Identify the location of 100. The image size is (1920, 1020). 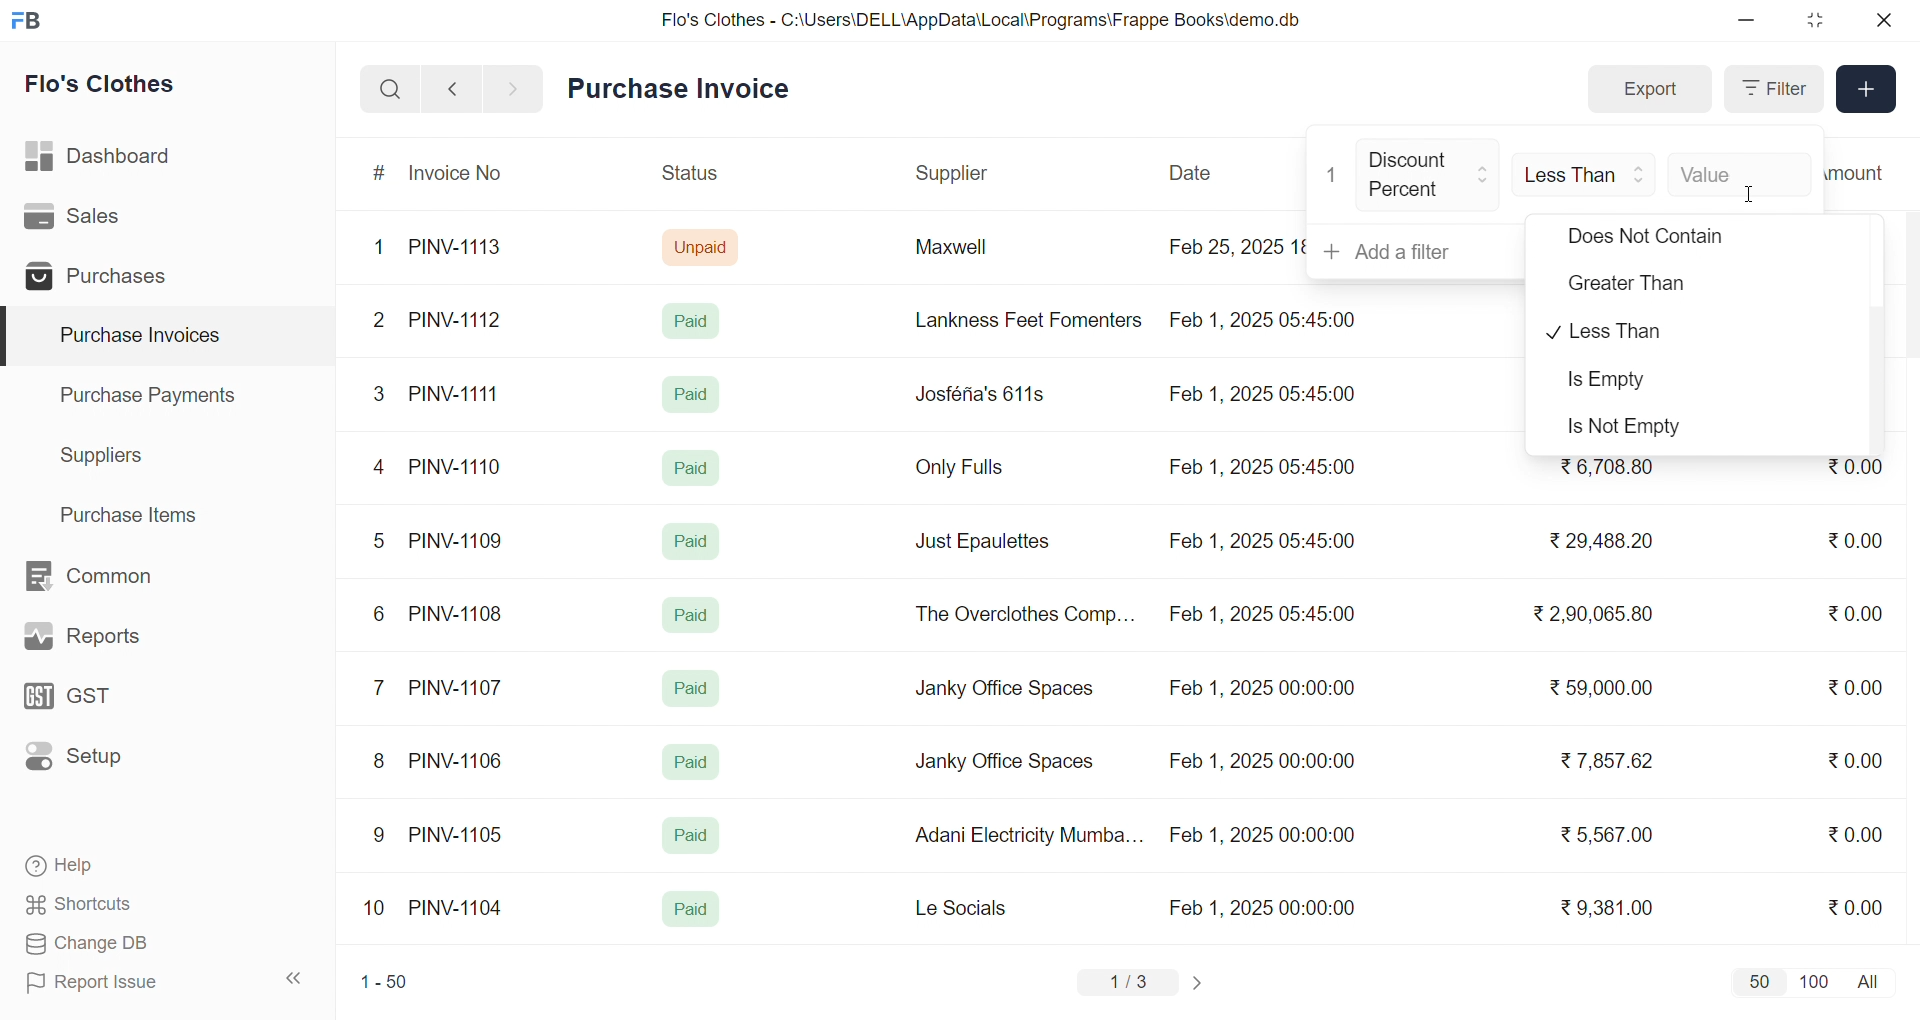
(1811, 980).